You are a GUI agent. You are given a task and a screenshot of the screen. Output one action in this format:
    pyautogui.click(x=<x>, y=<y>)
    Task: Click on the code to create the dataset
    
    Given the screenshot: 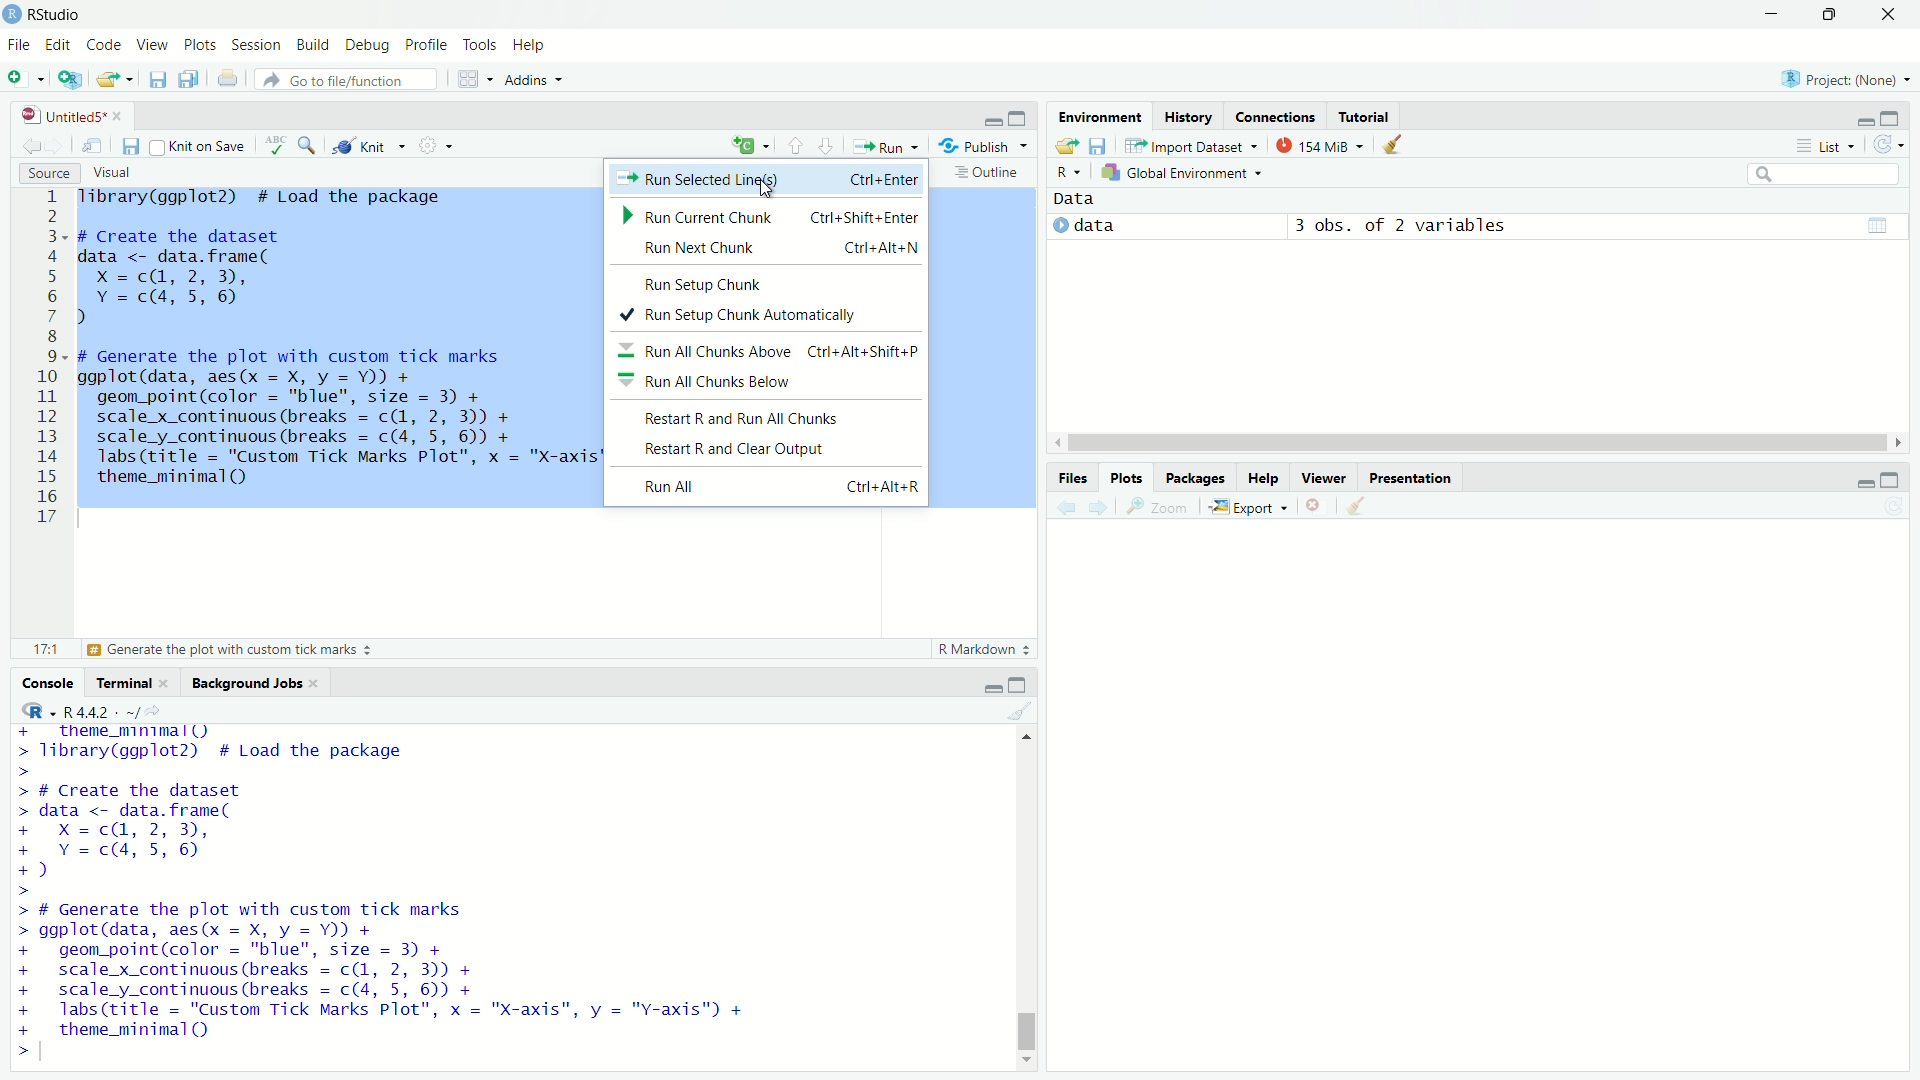 What is the action you would take?
    pyautogui.click(x=179, y=832)
    